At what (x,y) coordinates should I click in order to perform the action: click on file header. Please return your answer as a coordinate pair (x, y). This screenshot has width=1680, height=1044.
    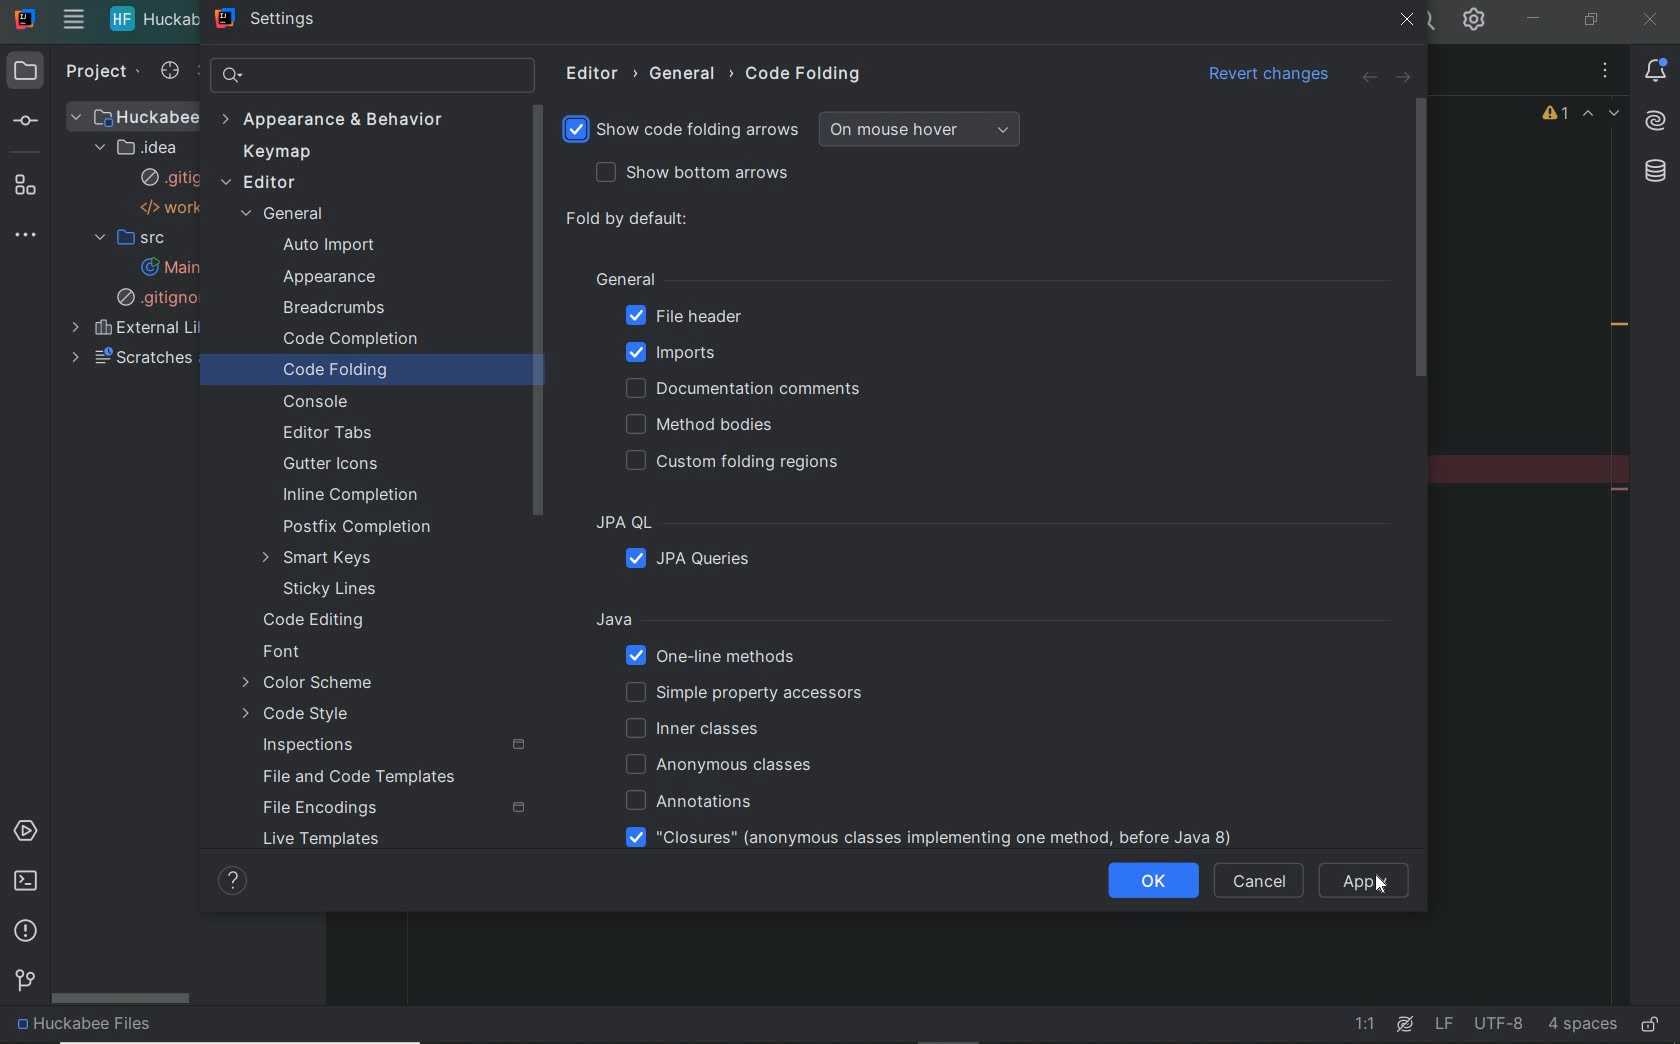
    Looking at the image, I should click on (681, 316).